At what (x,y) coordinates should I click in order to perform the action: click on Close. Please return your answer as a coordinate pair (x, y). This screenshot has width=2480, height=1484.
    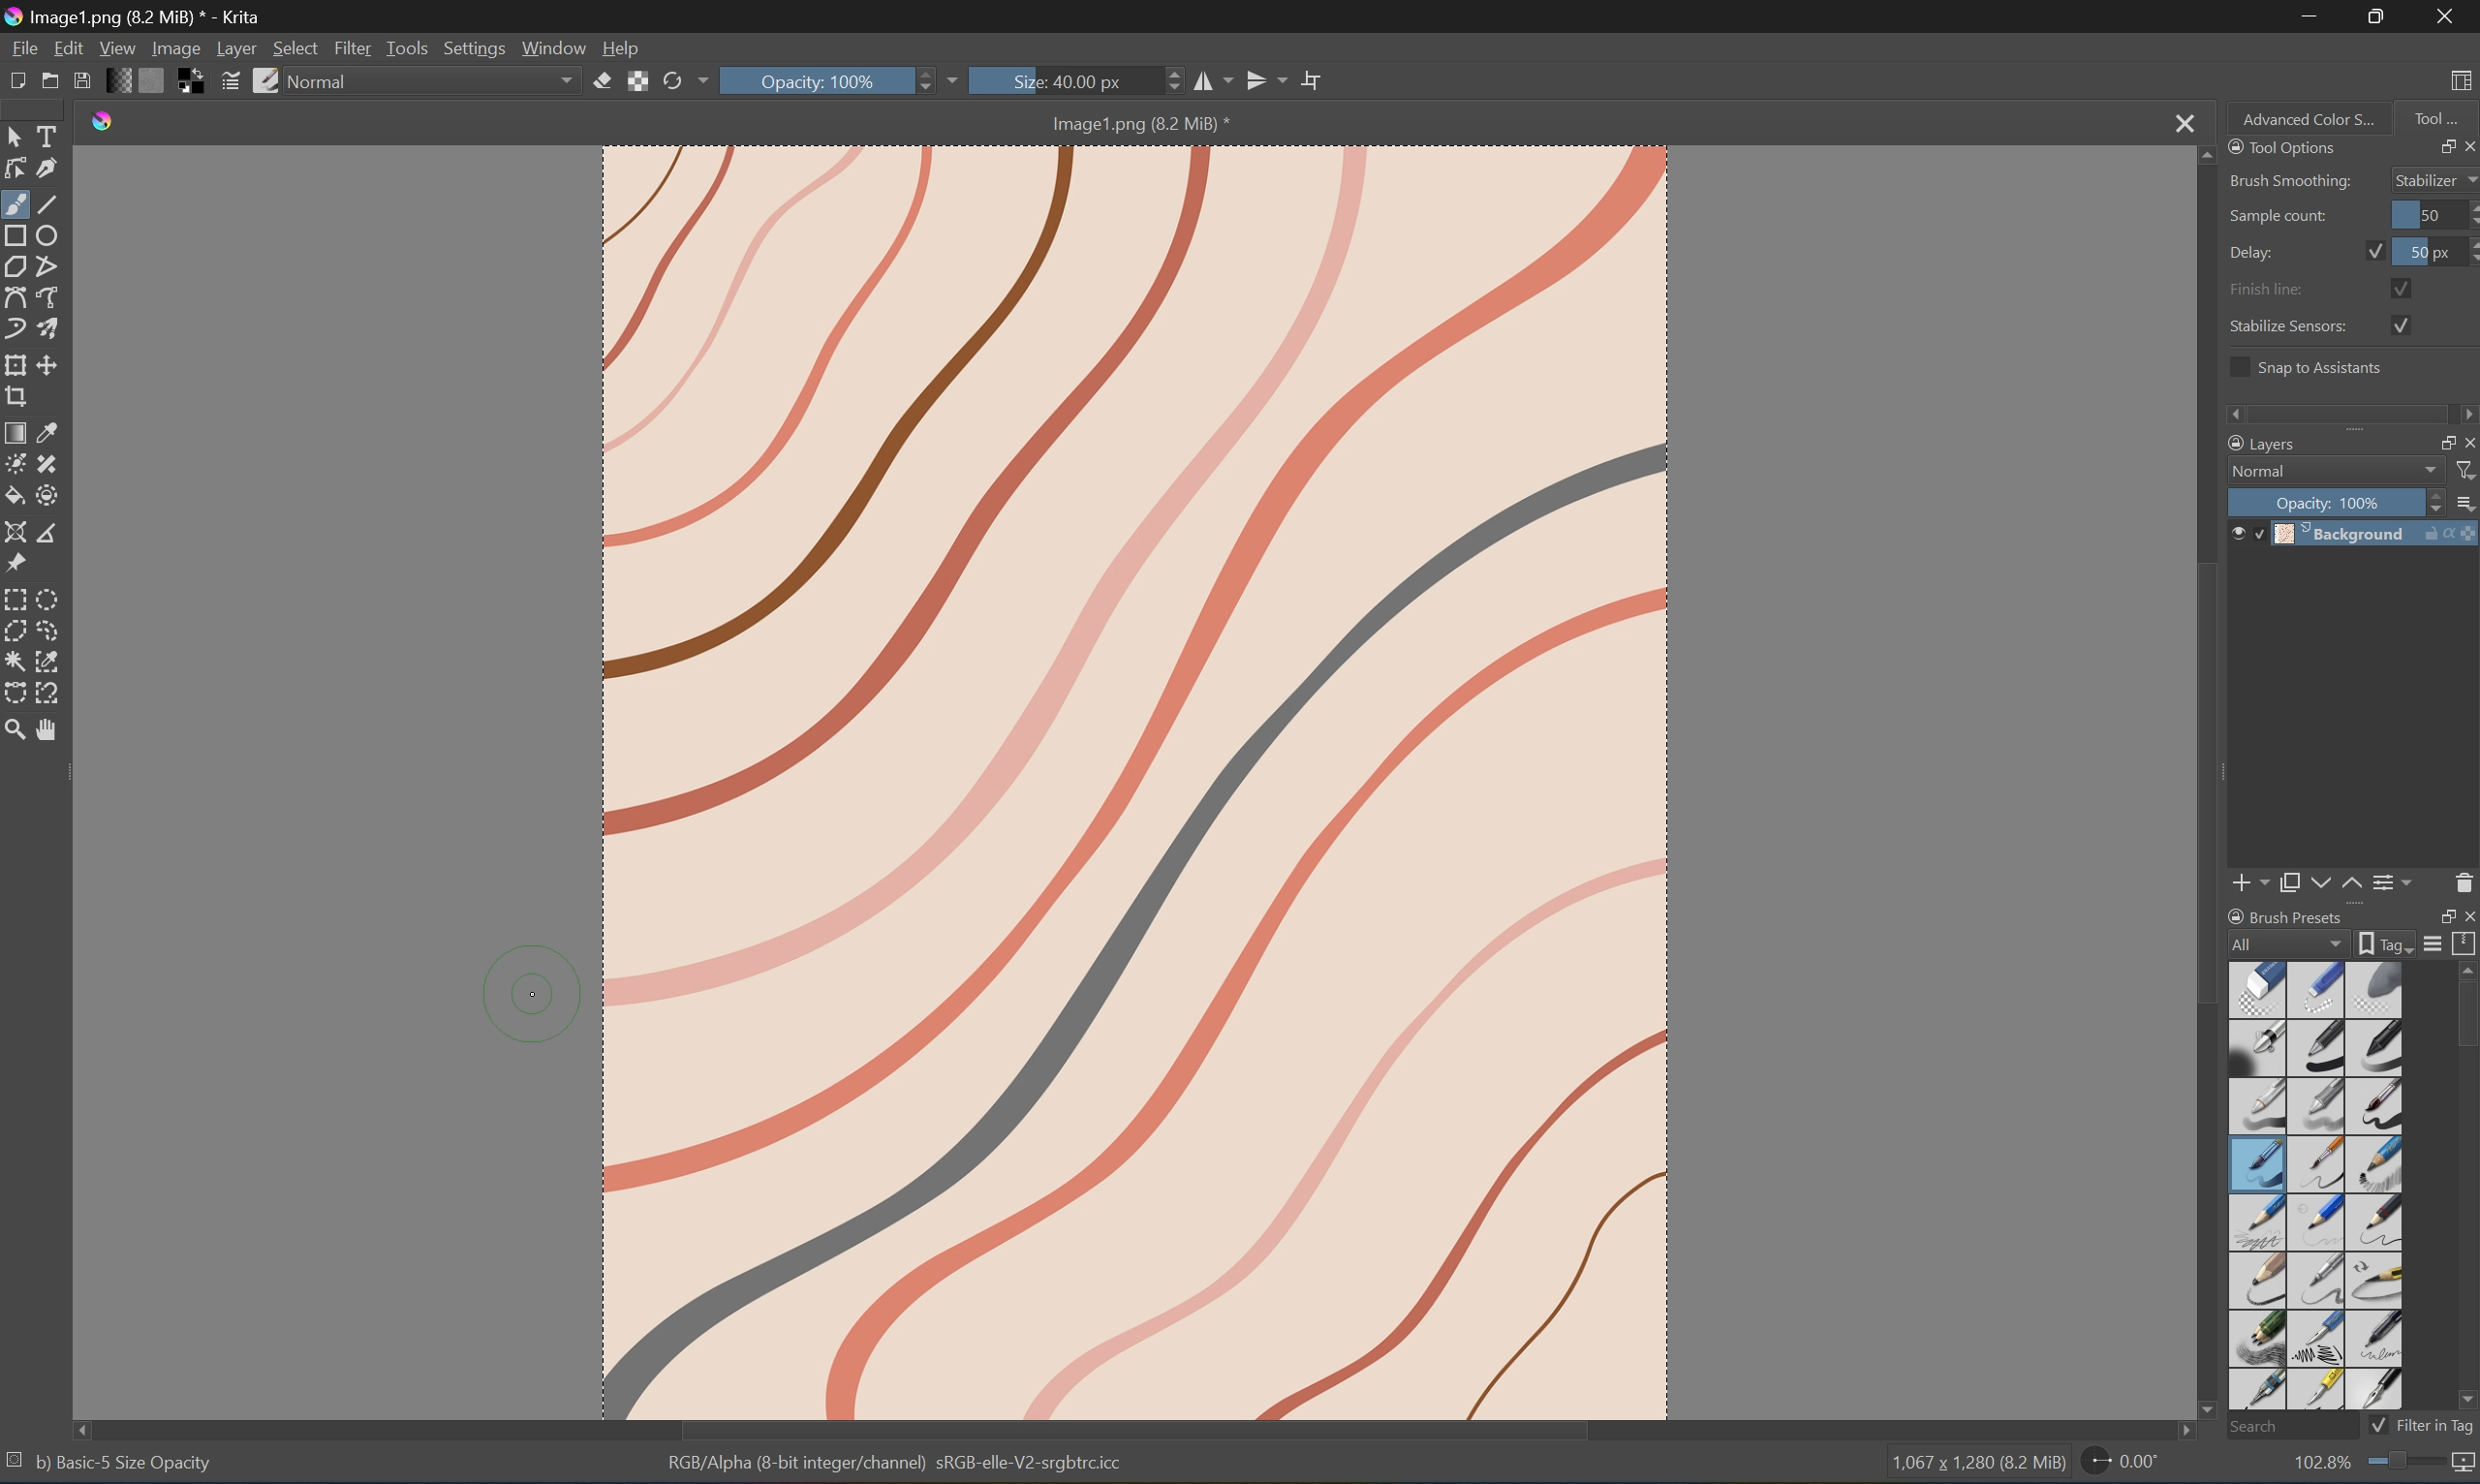
    Looking at the image, I should click on (2465, 441).